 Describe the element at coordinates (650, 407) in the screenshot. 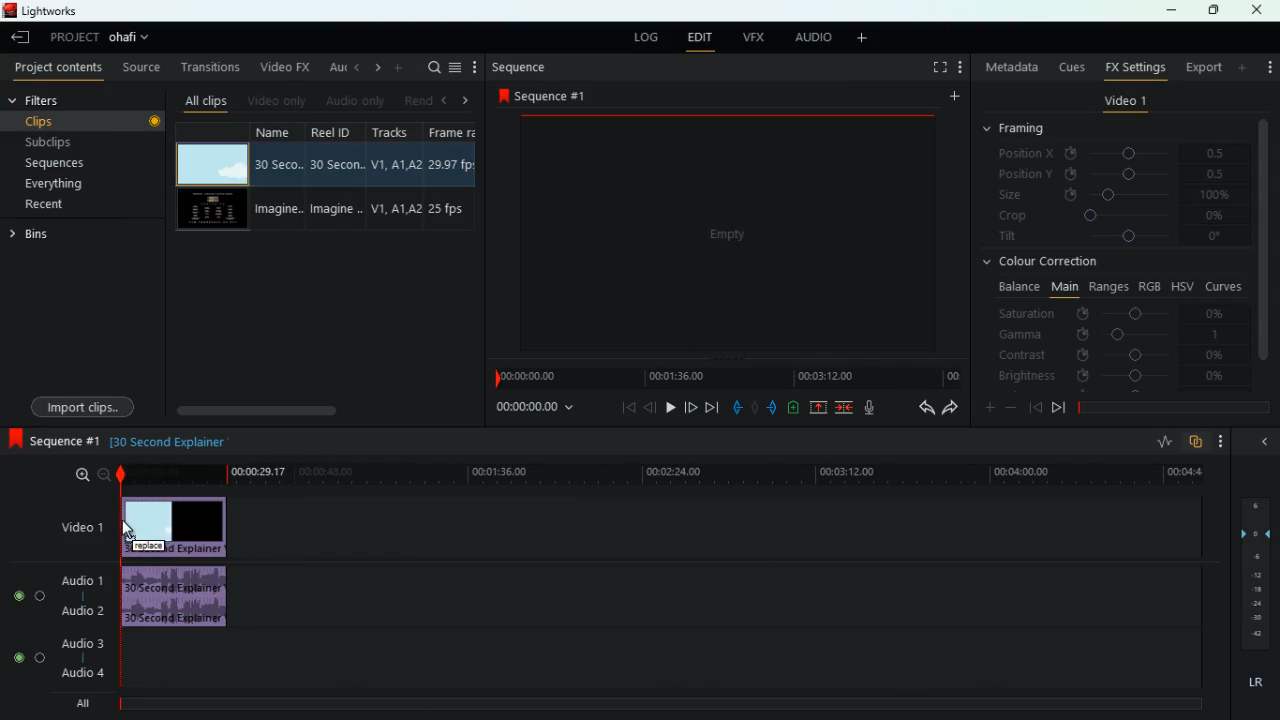

I see `back` at that location.